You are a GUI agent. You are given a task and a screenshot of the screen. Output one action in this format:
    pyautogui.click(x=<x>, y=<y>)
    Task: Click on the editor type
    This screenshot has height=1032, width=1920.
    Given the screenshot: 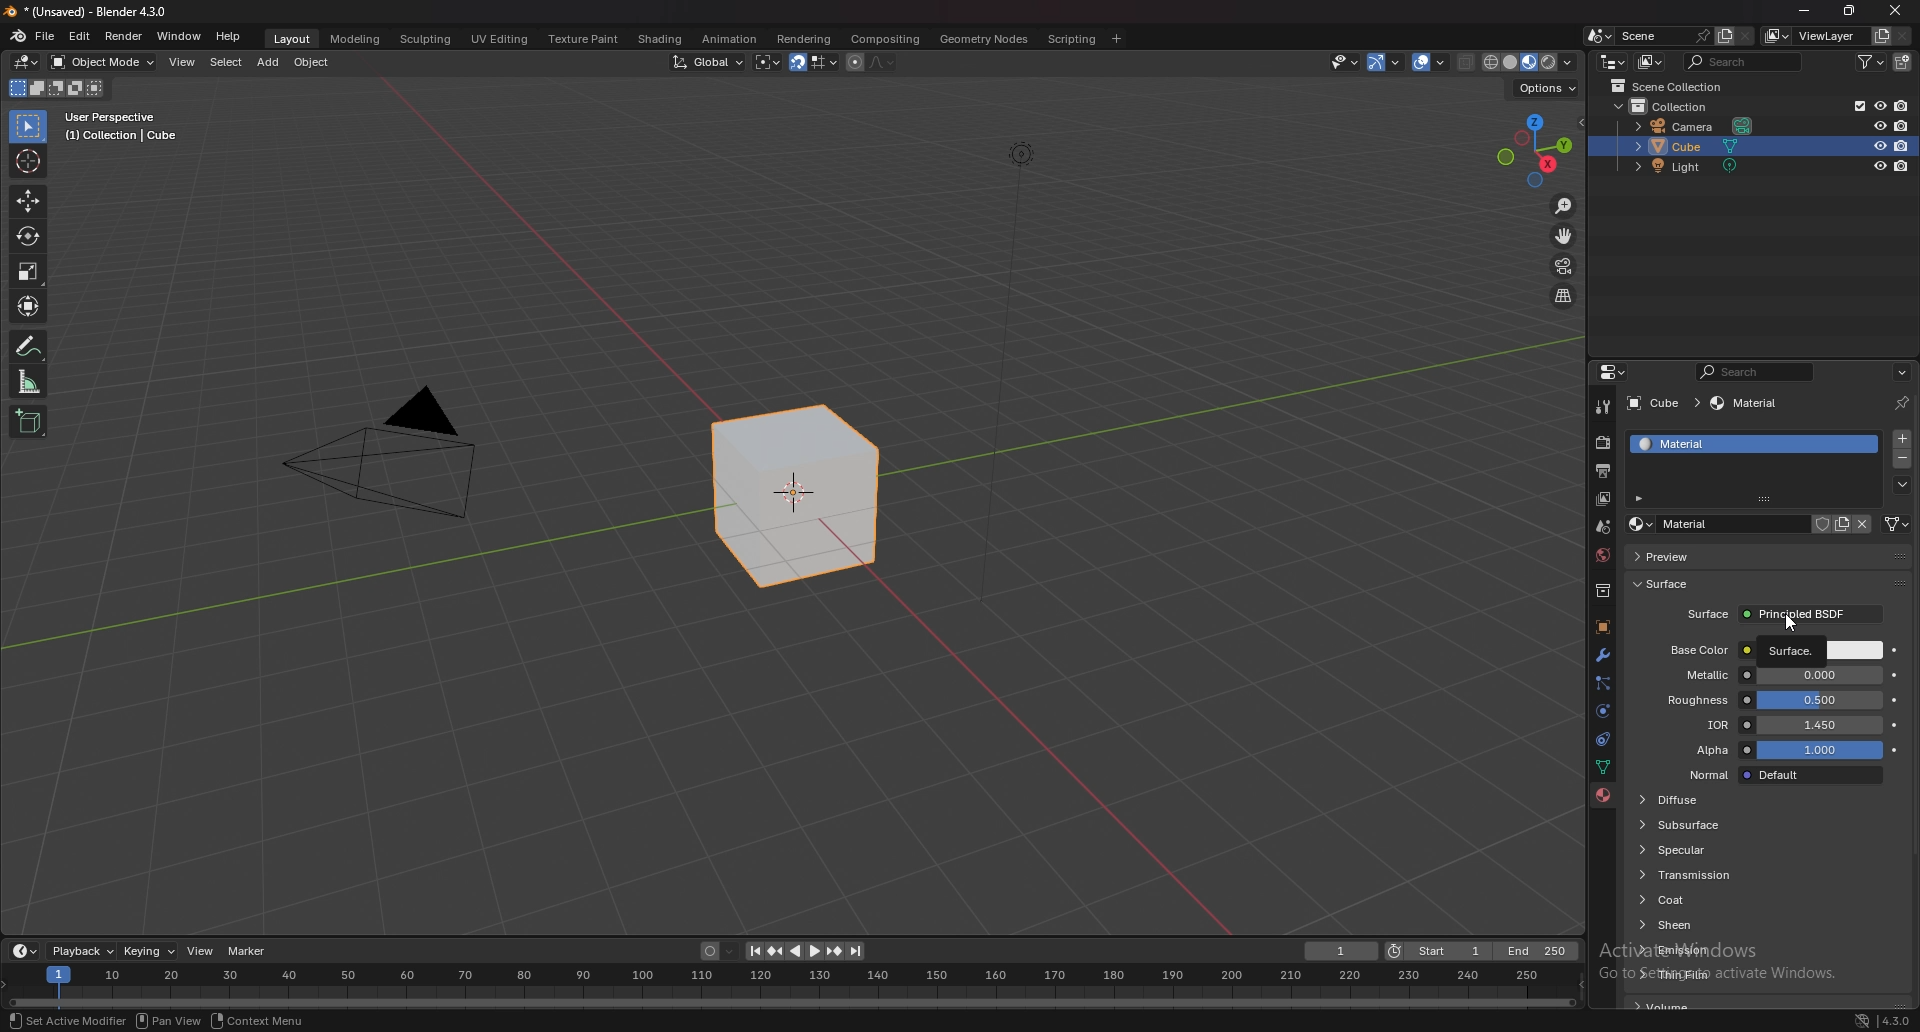 What is the action you would take?
    pyautogui.click(x=1613, y=61)
    